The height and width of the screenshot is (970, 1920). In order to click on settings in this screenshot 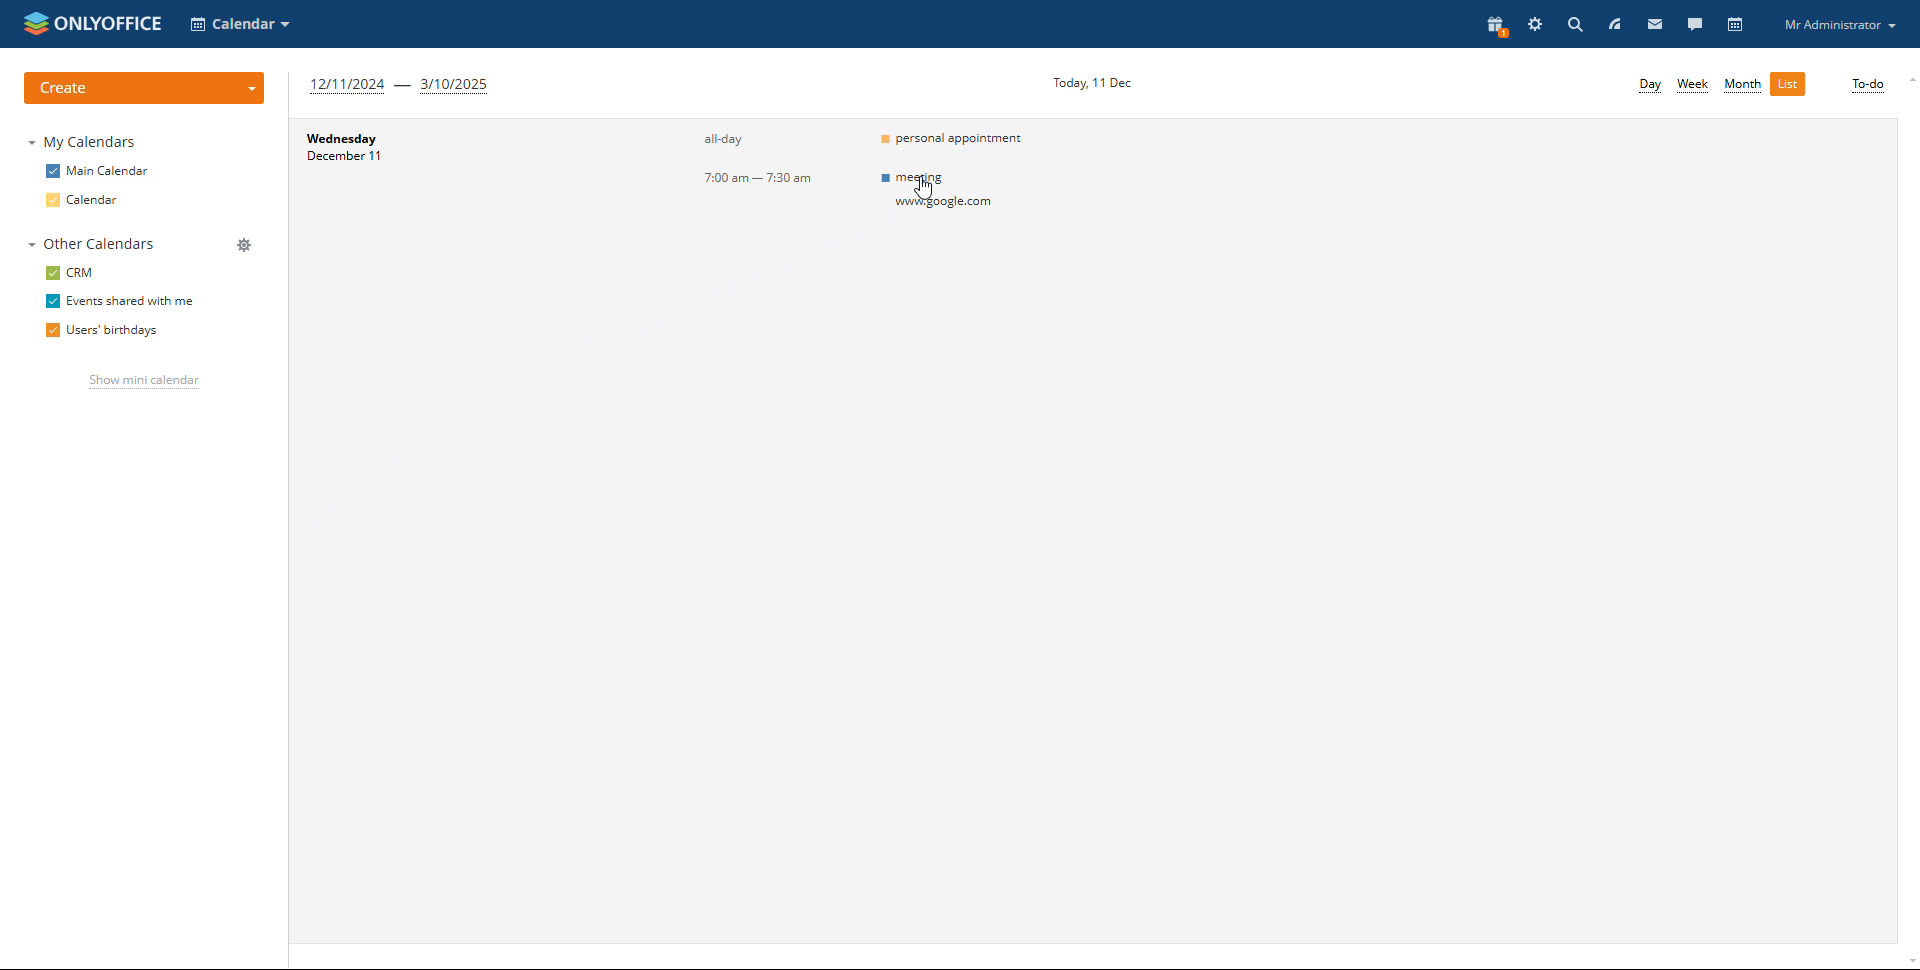, I will do `click(1536, 24)`.